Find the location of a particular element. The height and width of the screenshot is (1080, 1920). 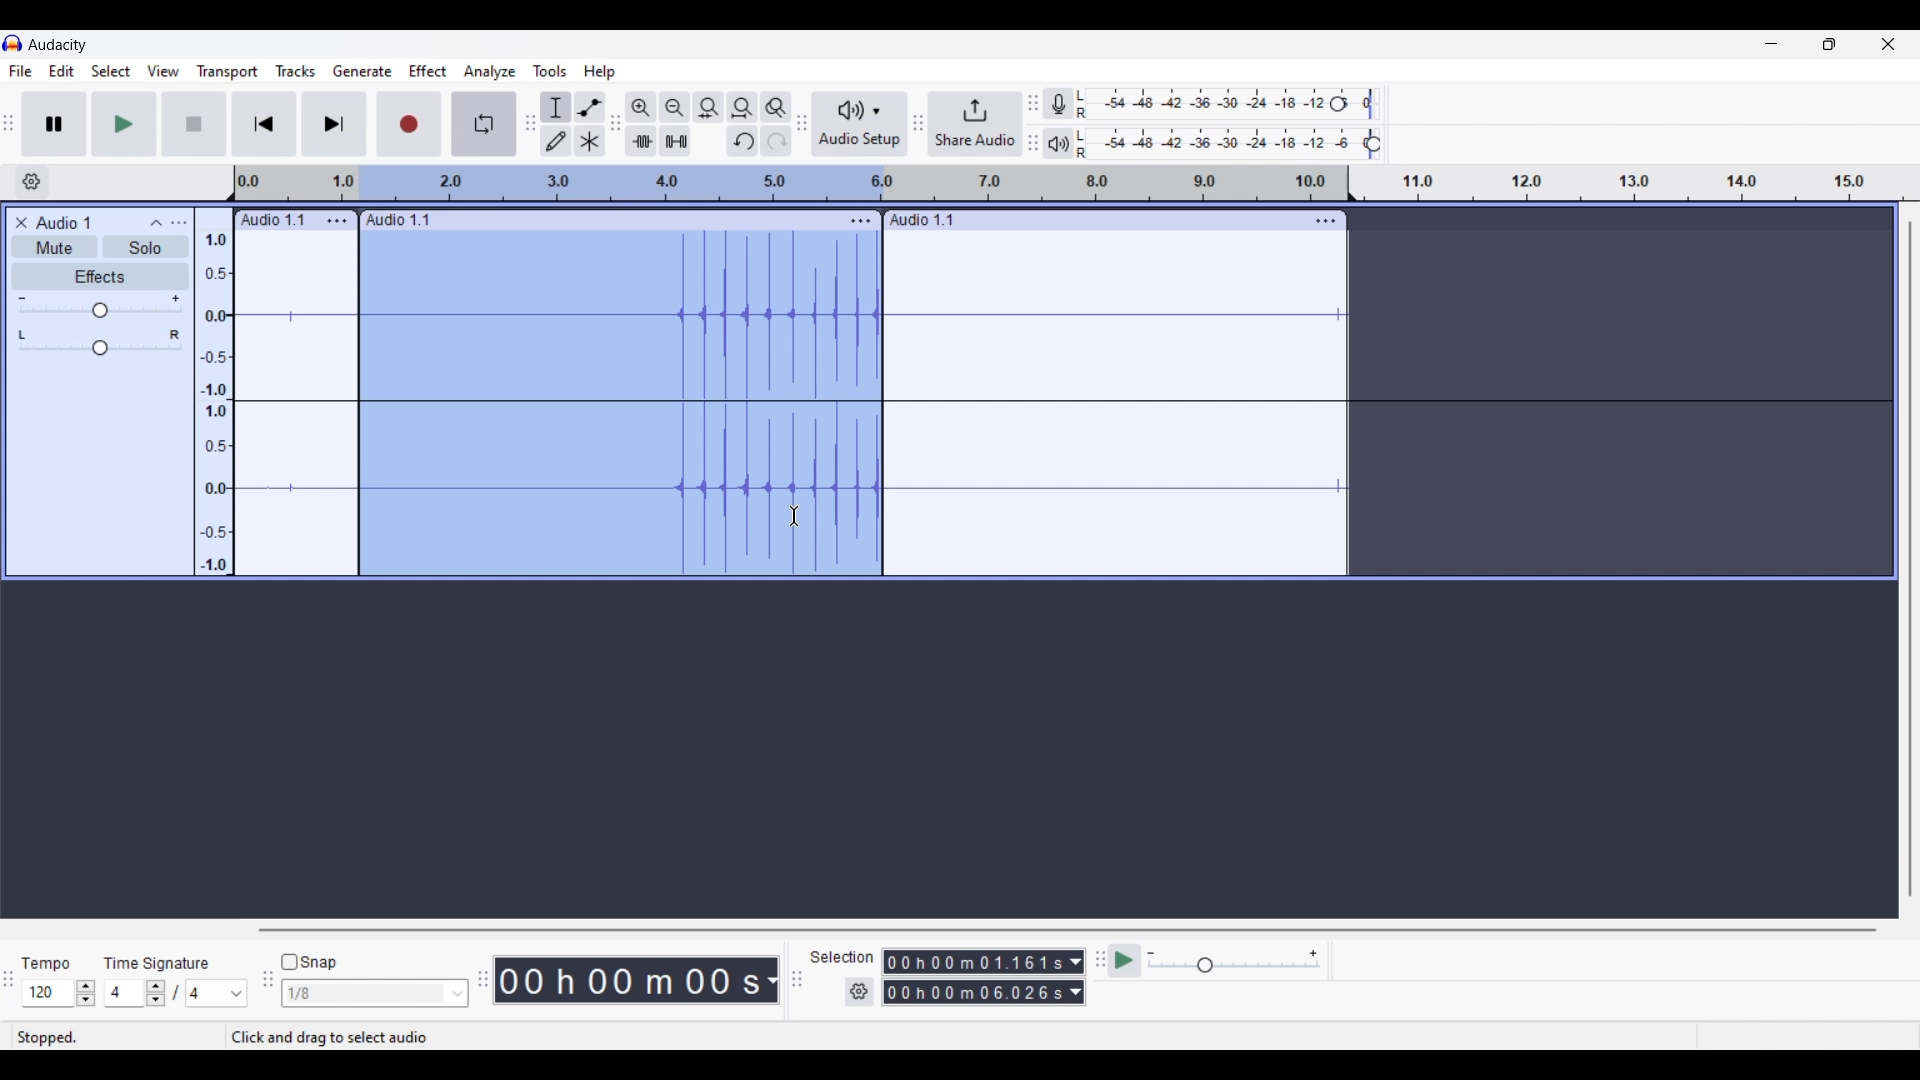

Software name is located at coordinates (59, 45).